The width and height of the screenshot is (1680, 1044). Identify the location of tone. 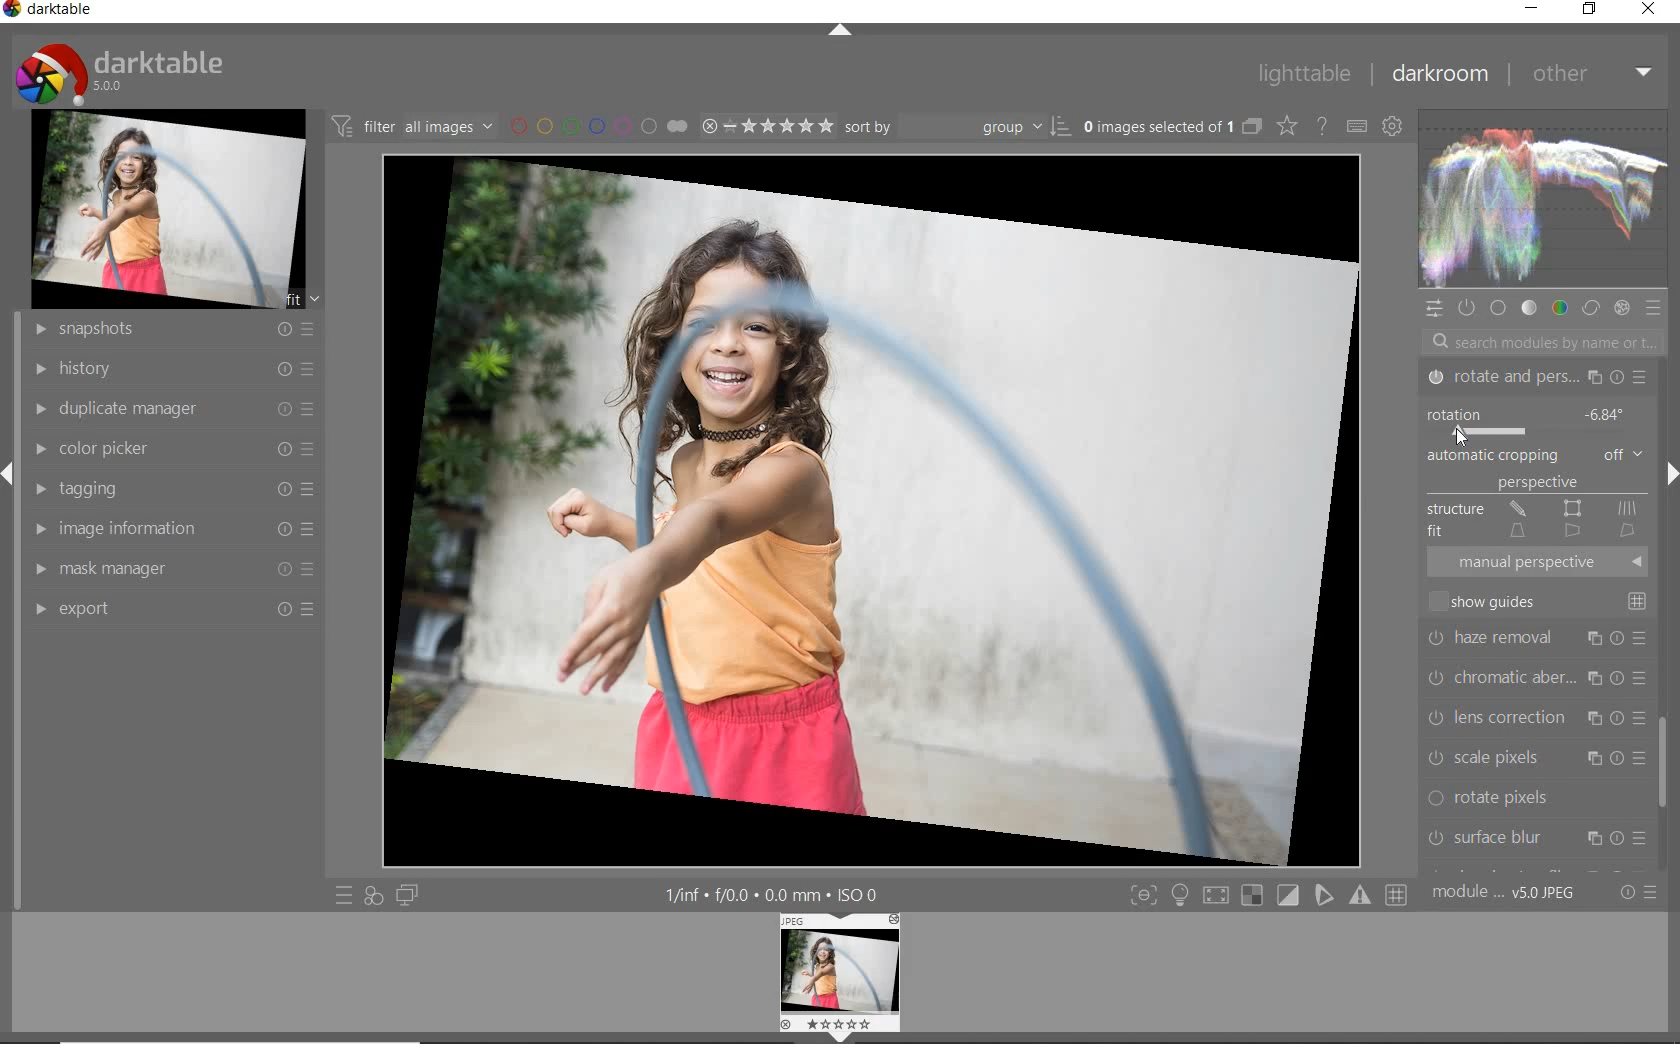
(1528, 308).